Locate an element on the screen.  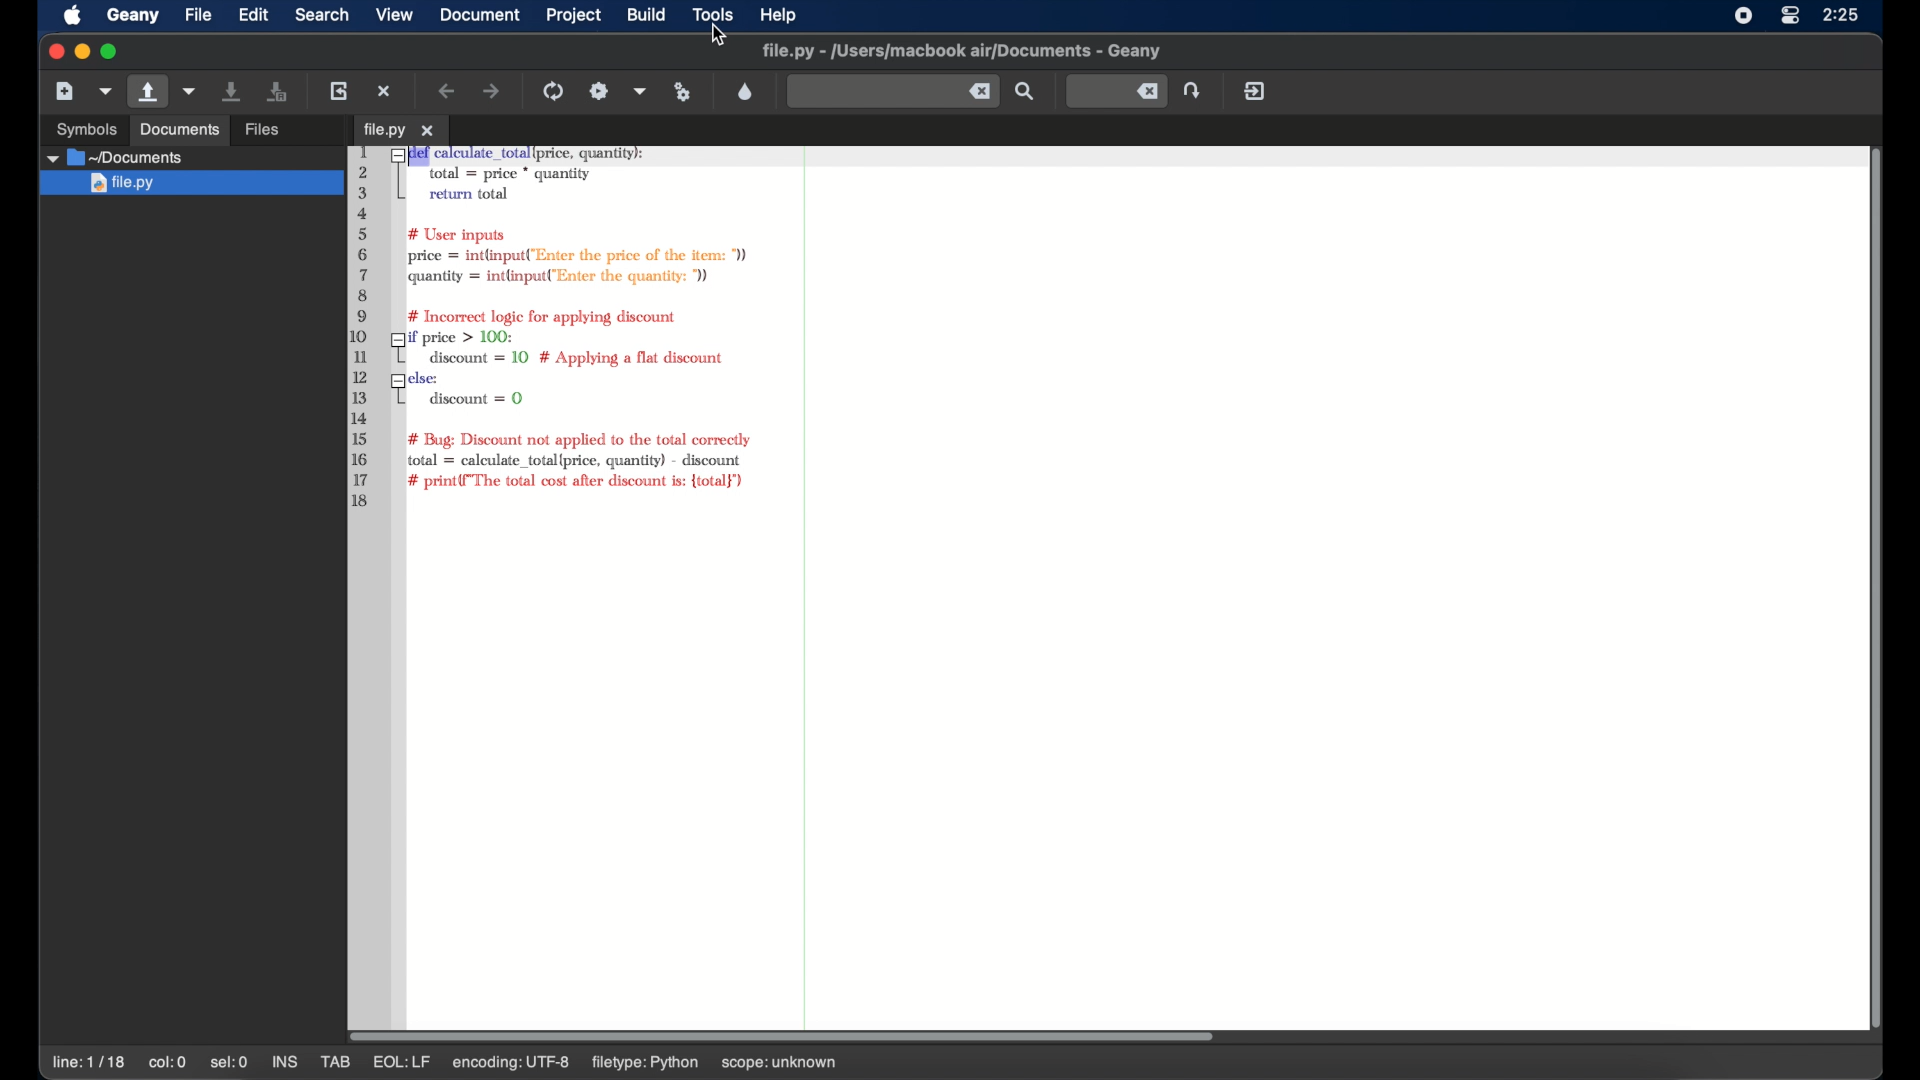
tab is located at coordinates (337, 1062).